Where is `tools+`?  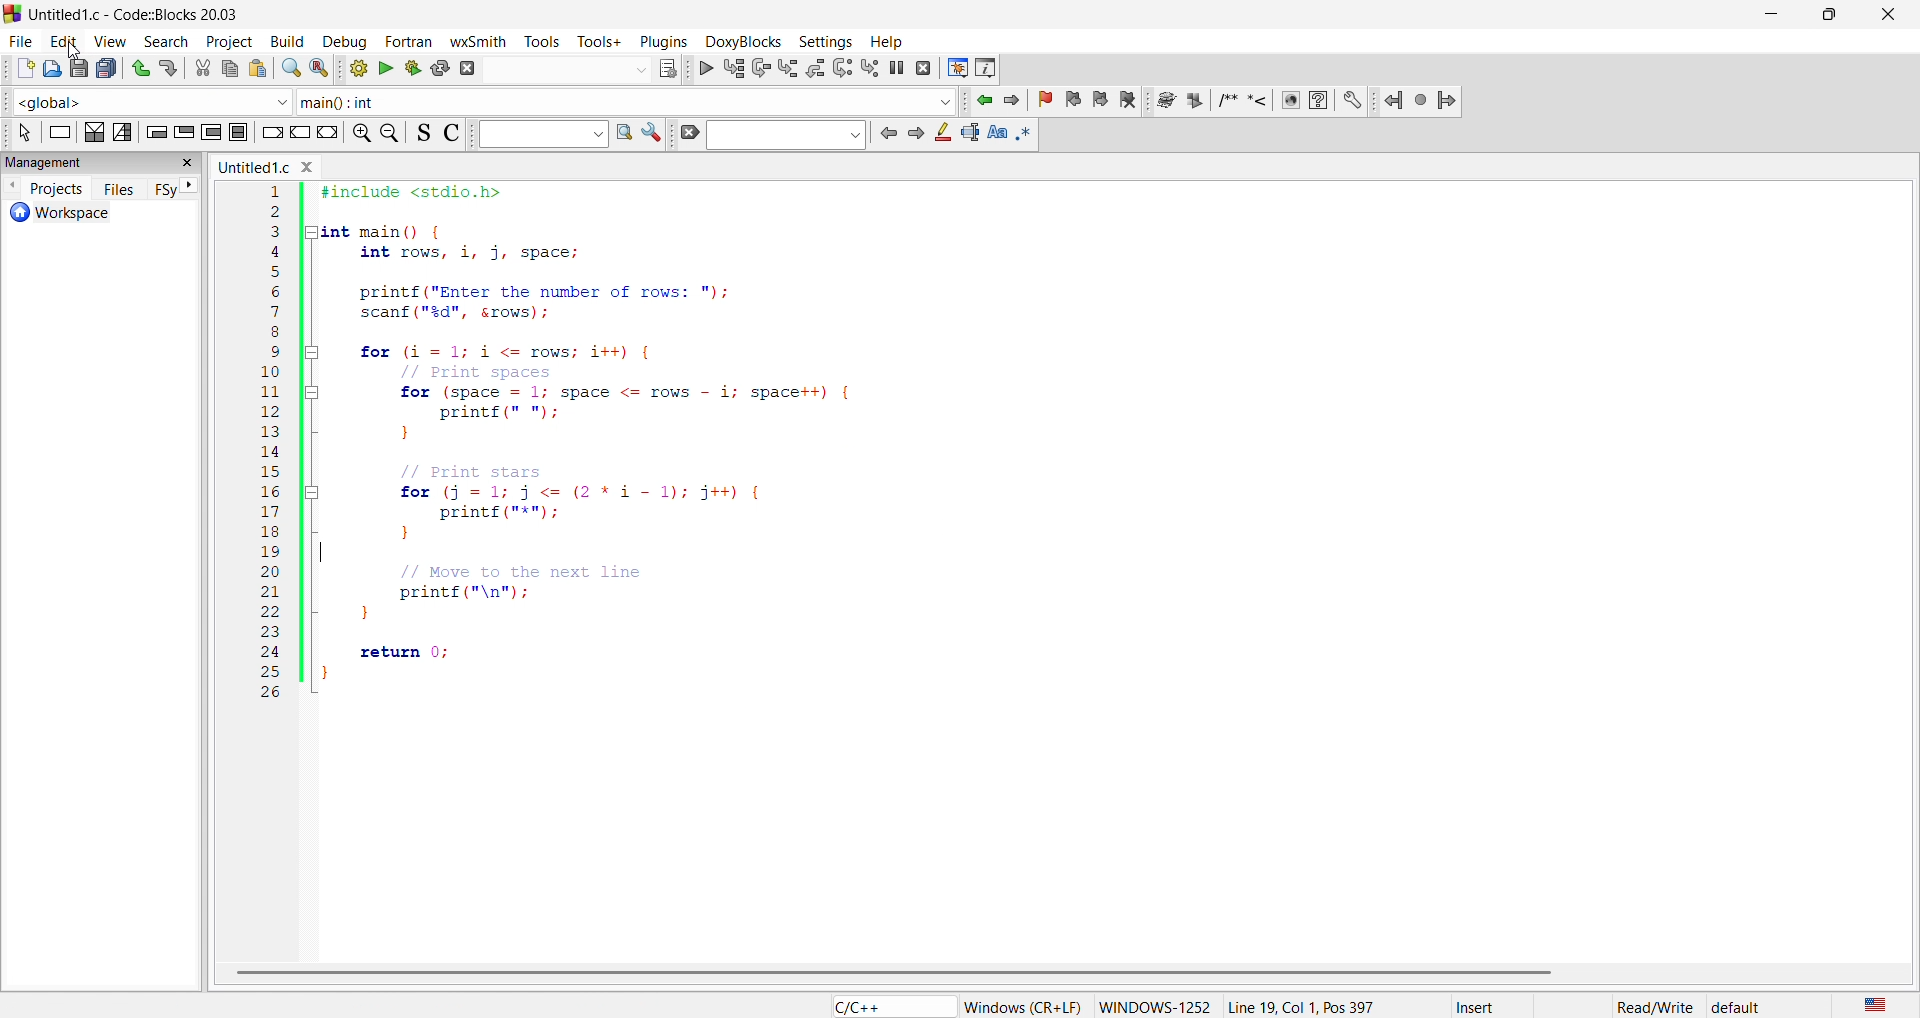
tools+ is located at coordinates (600, 40).